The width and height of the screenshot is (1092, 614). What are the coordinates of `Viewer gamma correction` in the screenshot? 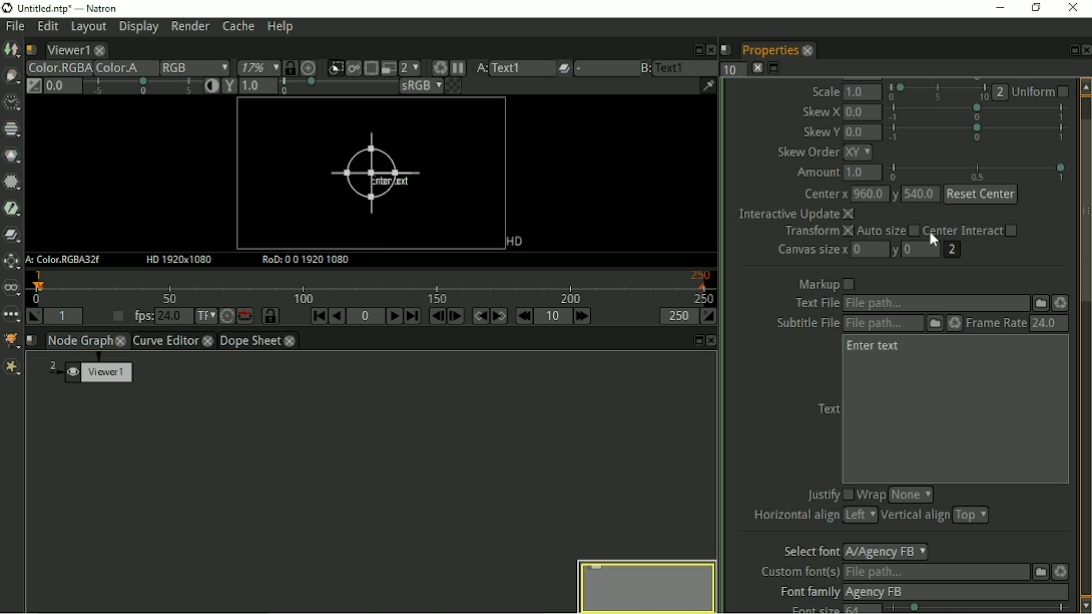 It's located at (257, 87).